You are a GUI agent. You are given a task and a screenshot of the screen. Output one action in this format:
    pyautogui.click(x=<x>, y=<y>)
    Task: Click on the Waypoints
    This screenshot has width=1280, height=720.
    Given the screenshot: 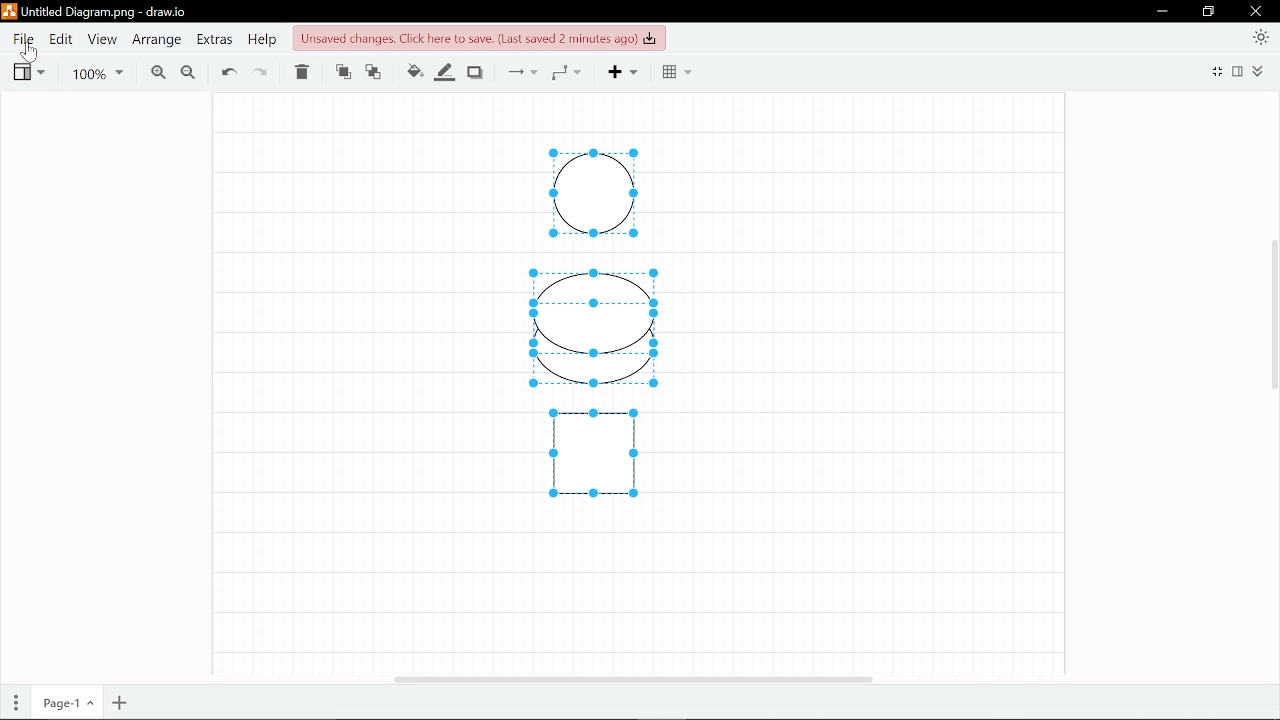 What is the action you would take?
    pyautogui.click(x=566, y=71)
    